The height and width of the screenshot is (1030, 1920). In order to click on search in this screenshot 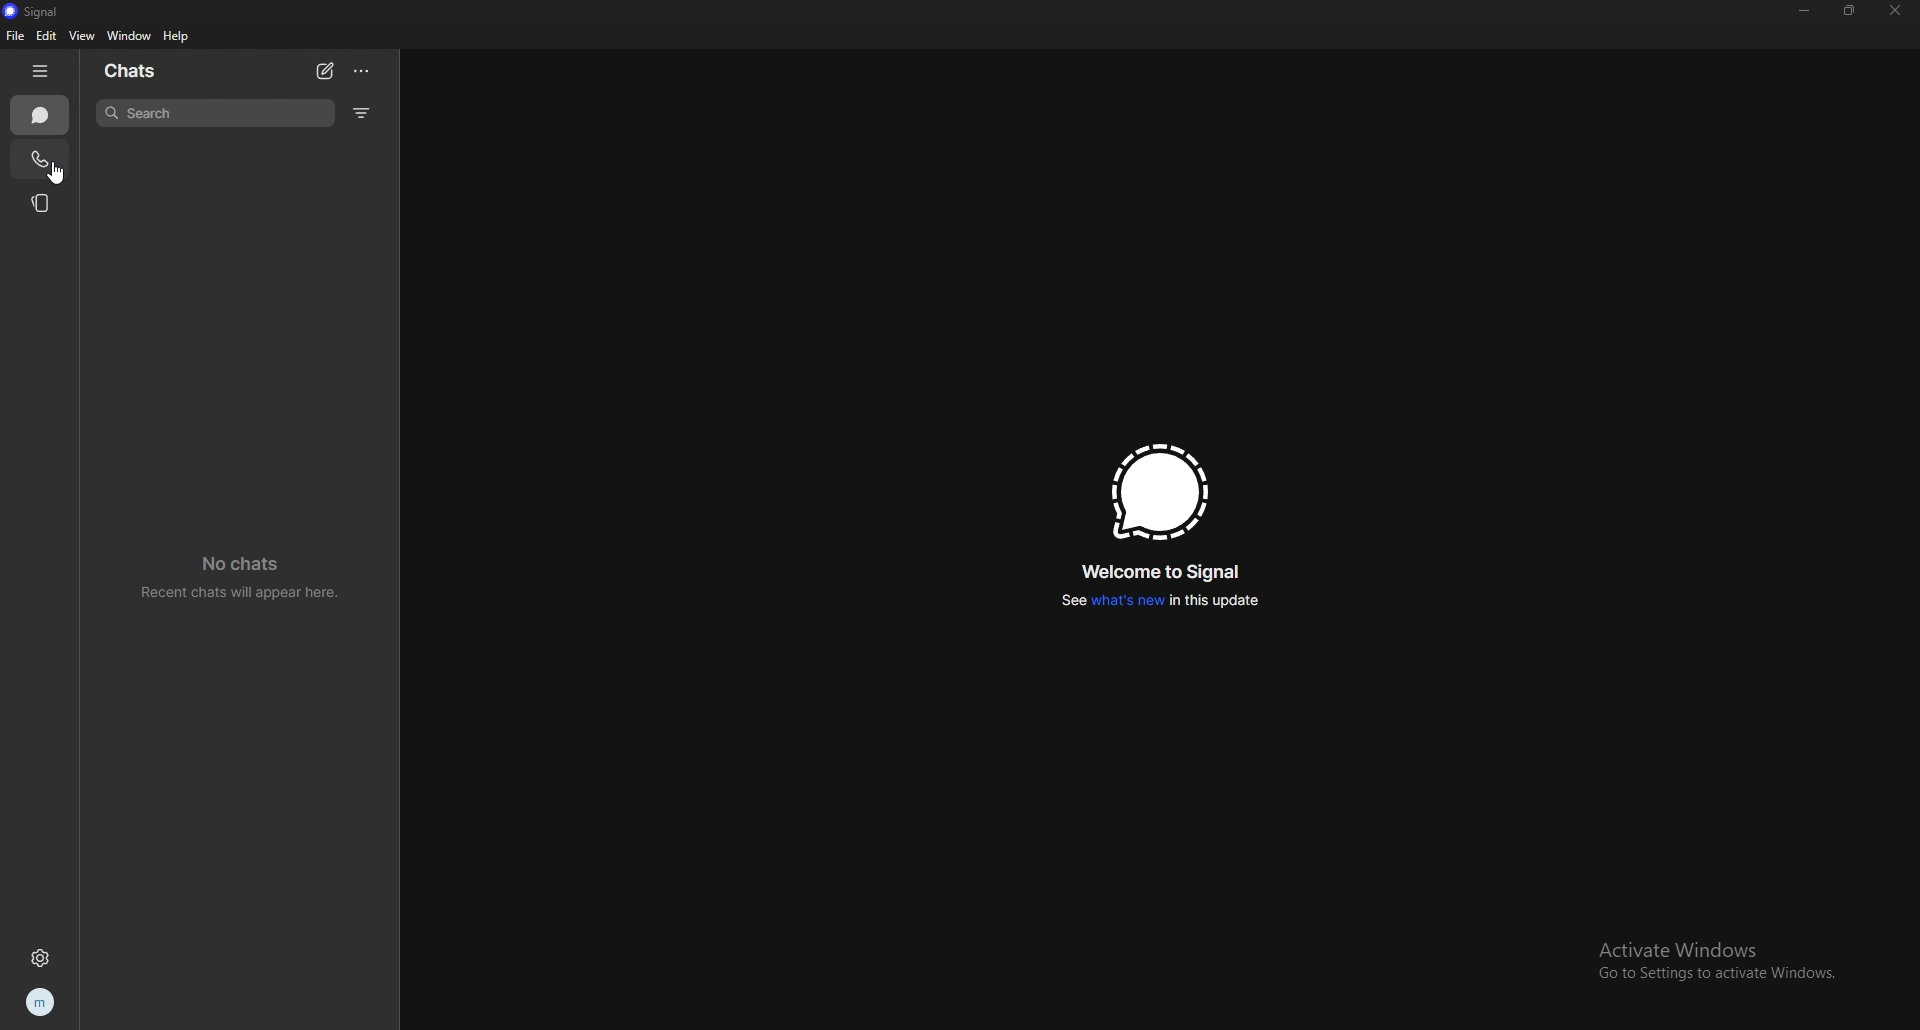, I will do `click(215, 112)`.